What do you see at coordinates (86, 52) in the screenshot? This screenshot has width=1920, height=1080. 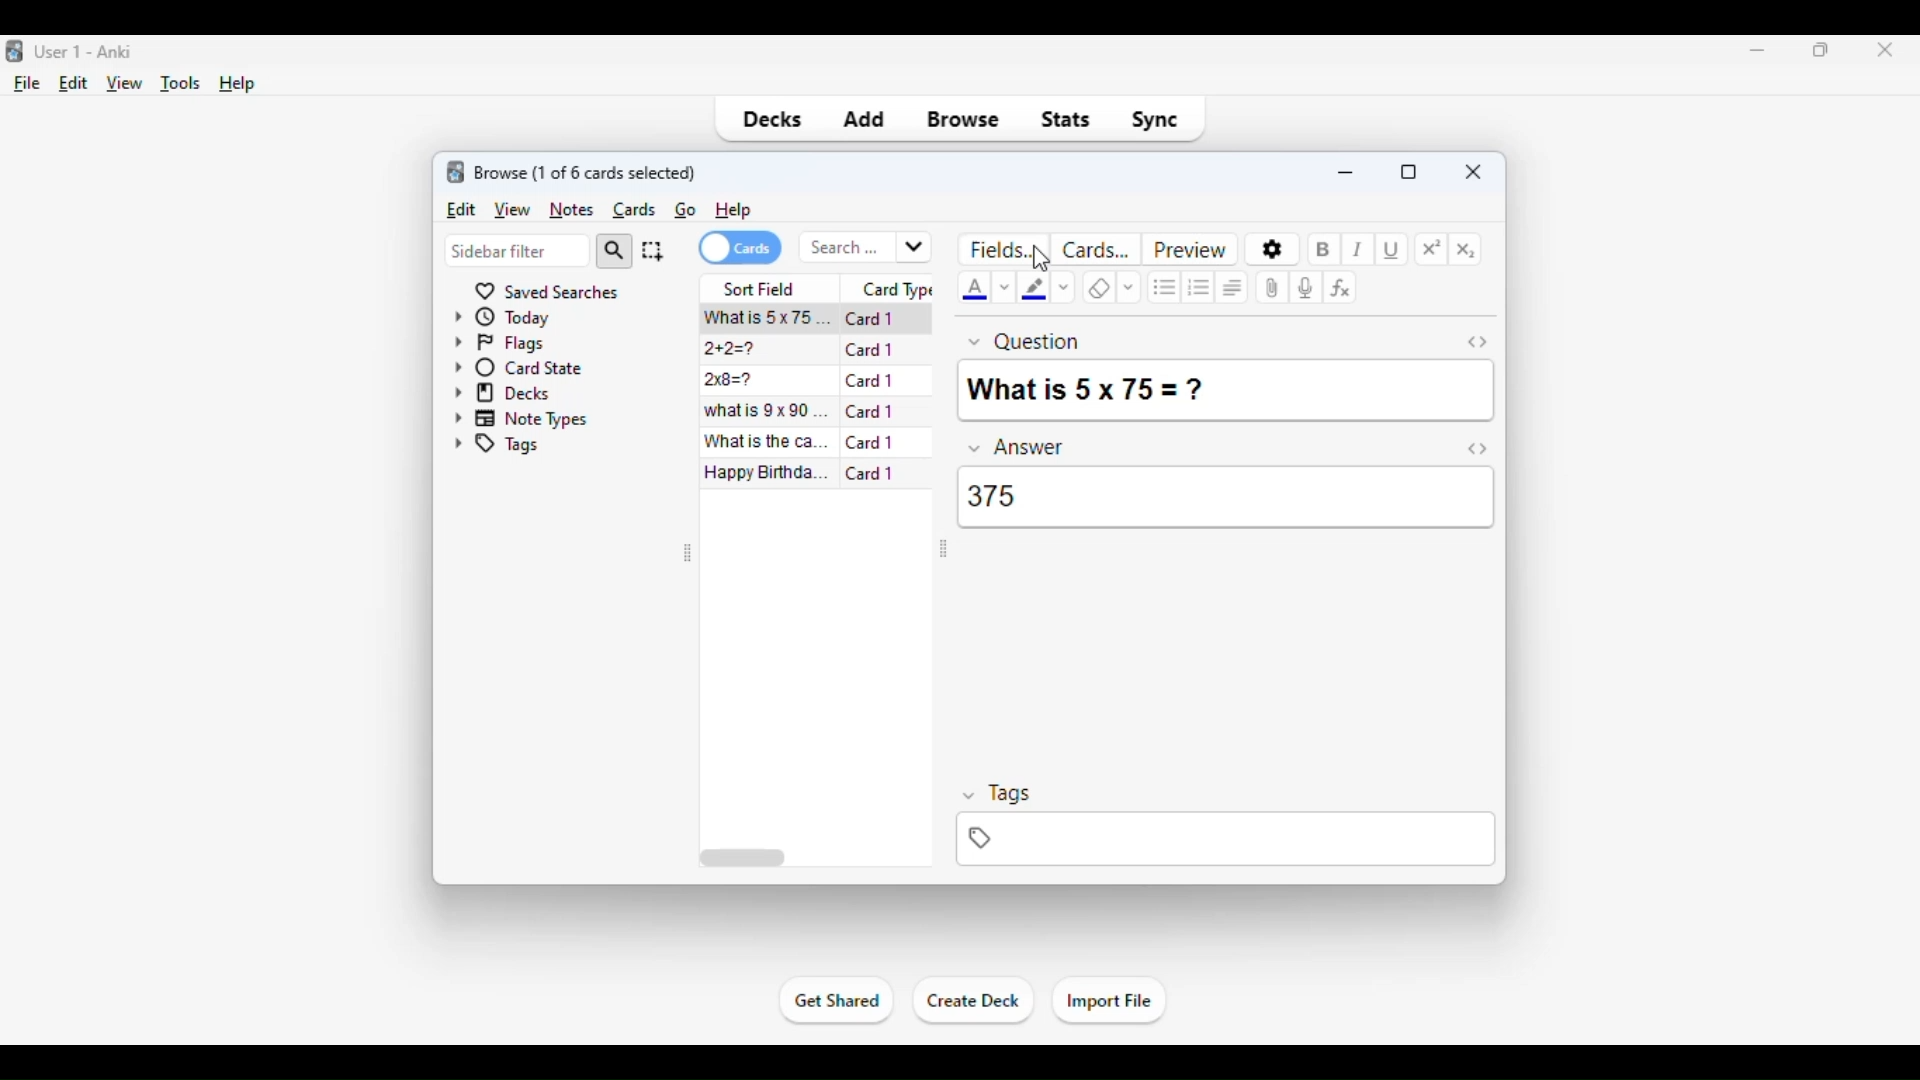 I see `title` at bounding box center [86, 52].